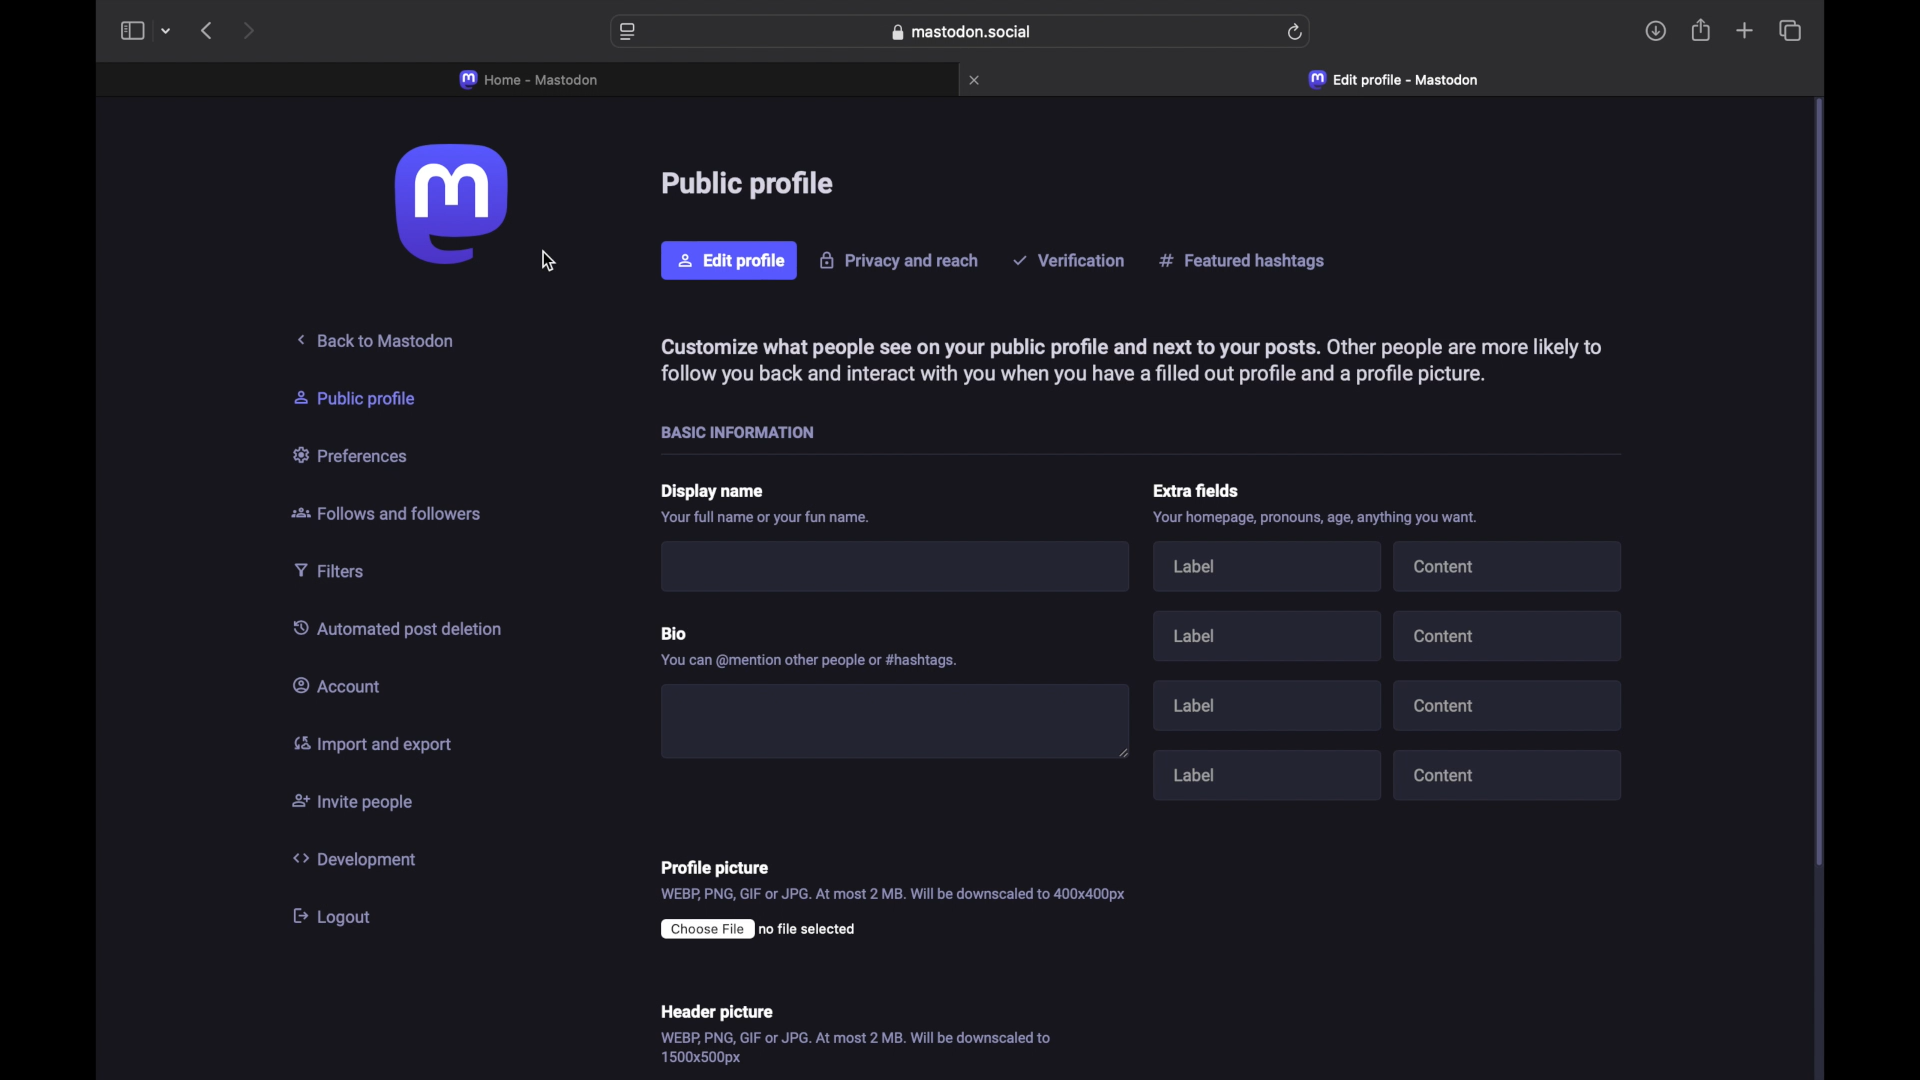 The height and width of the screenshot is (1080, 1920). What do you see at coordinates (338, 684) in the screenshot?
I see `account` at bounding box center [338, 684].